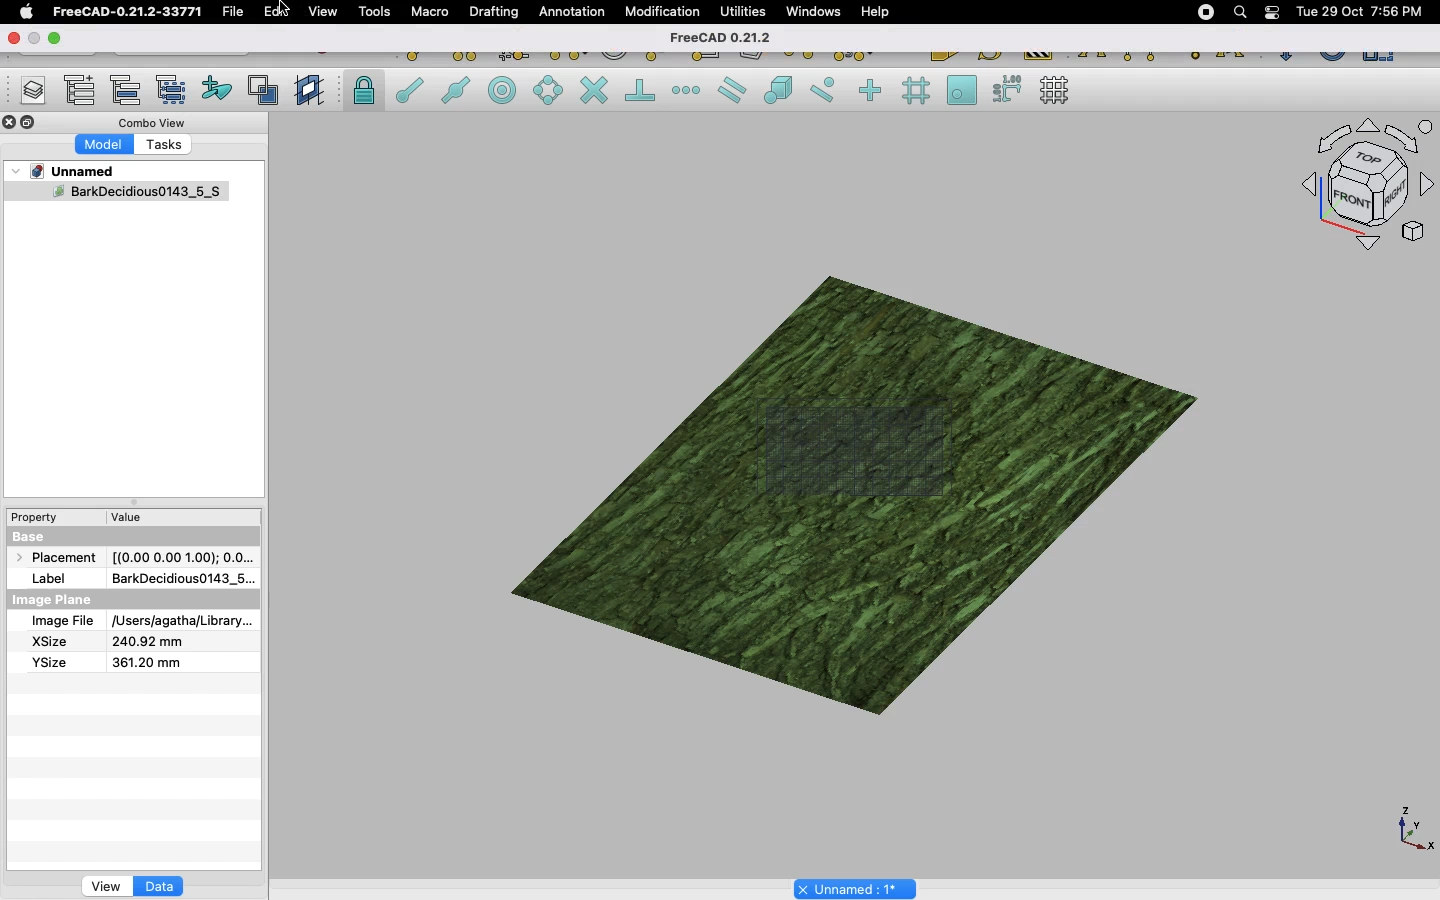  Describe the element at coordinates (875, 11) in the screenshot. I see `Help` at that location.